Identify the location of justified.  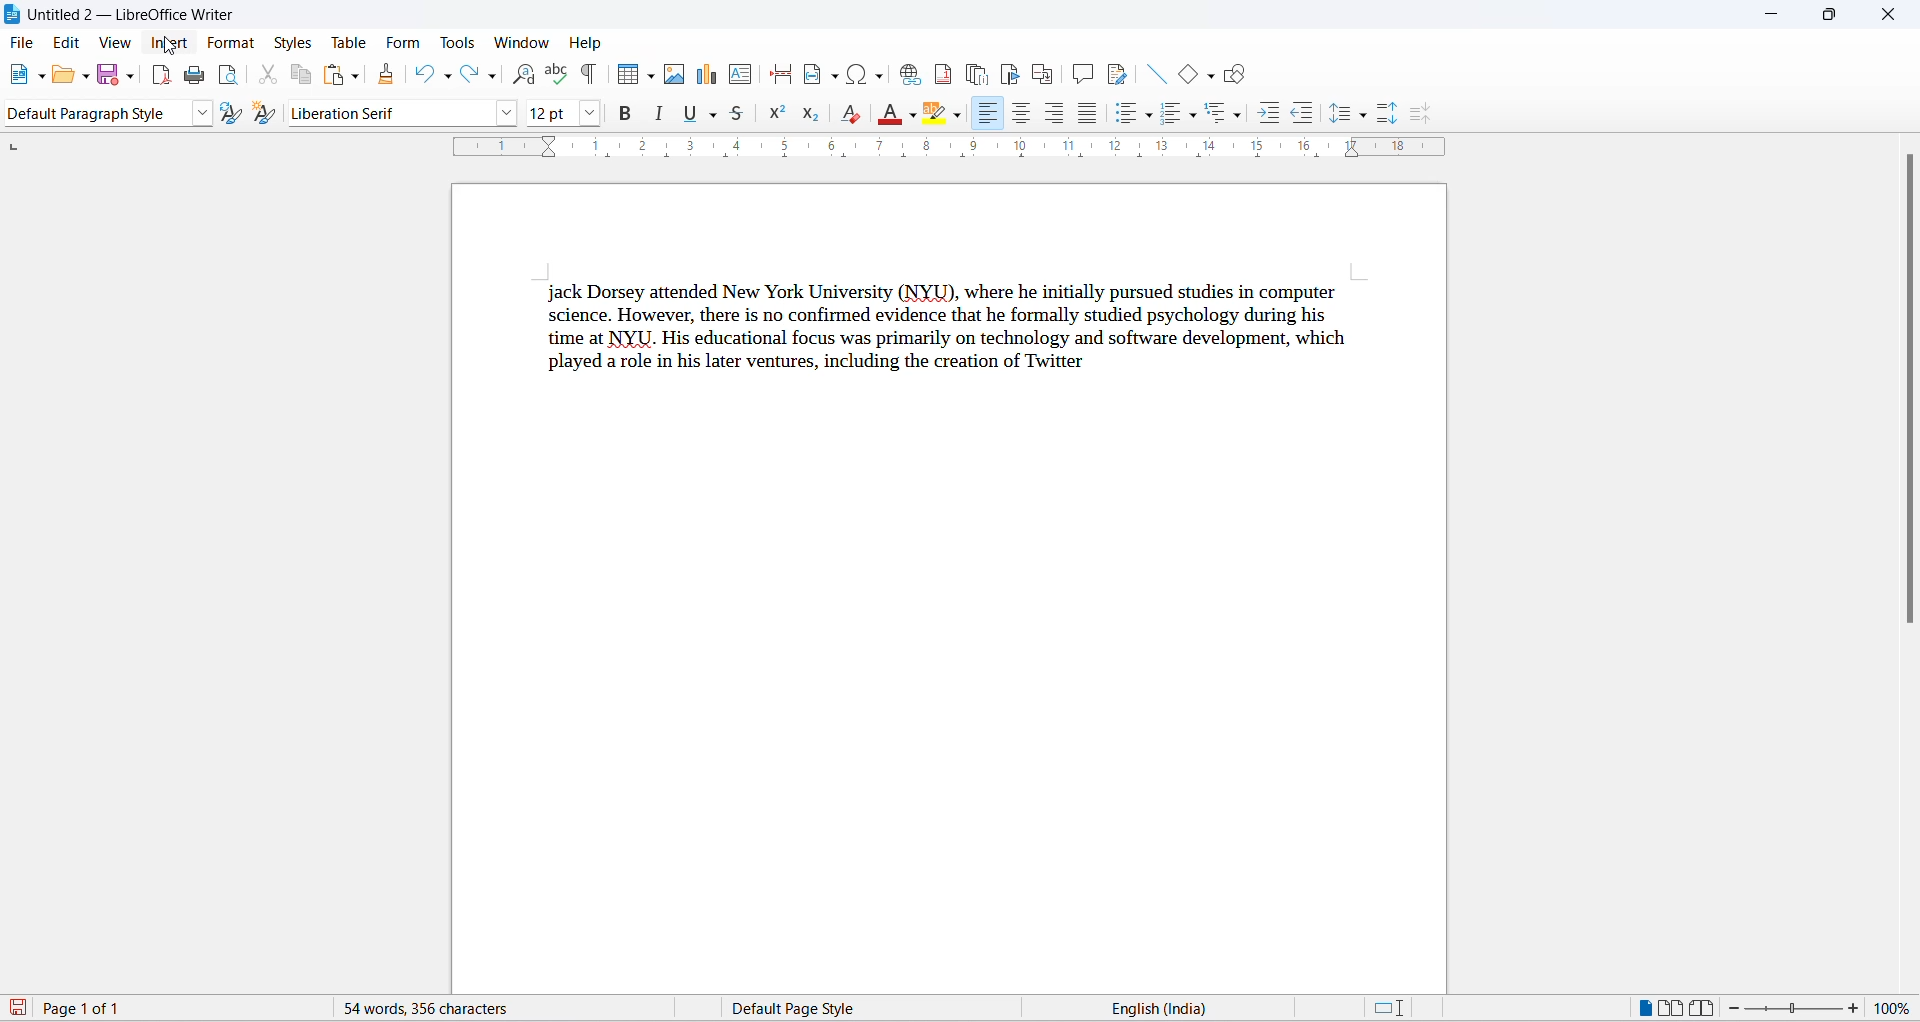
(1085, 113).